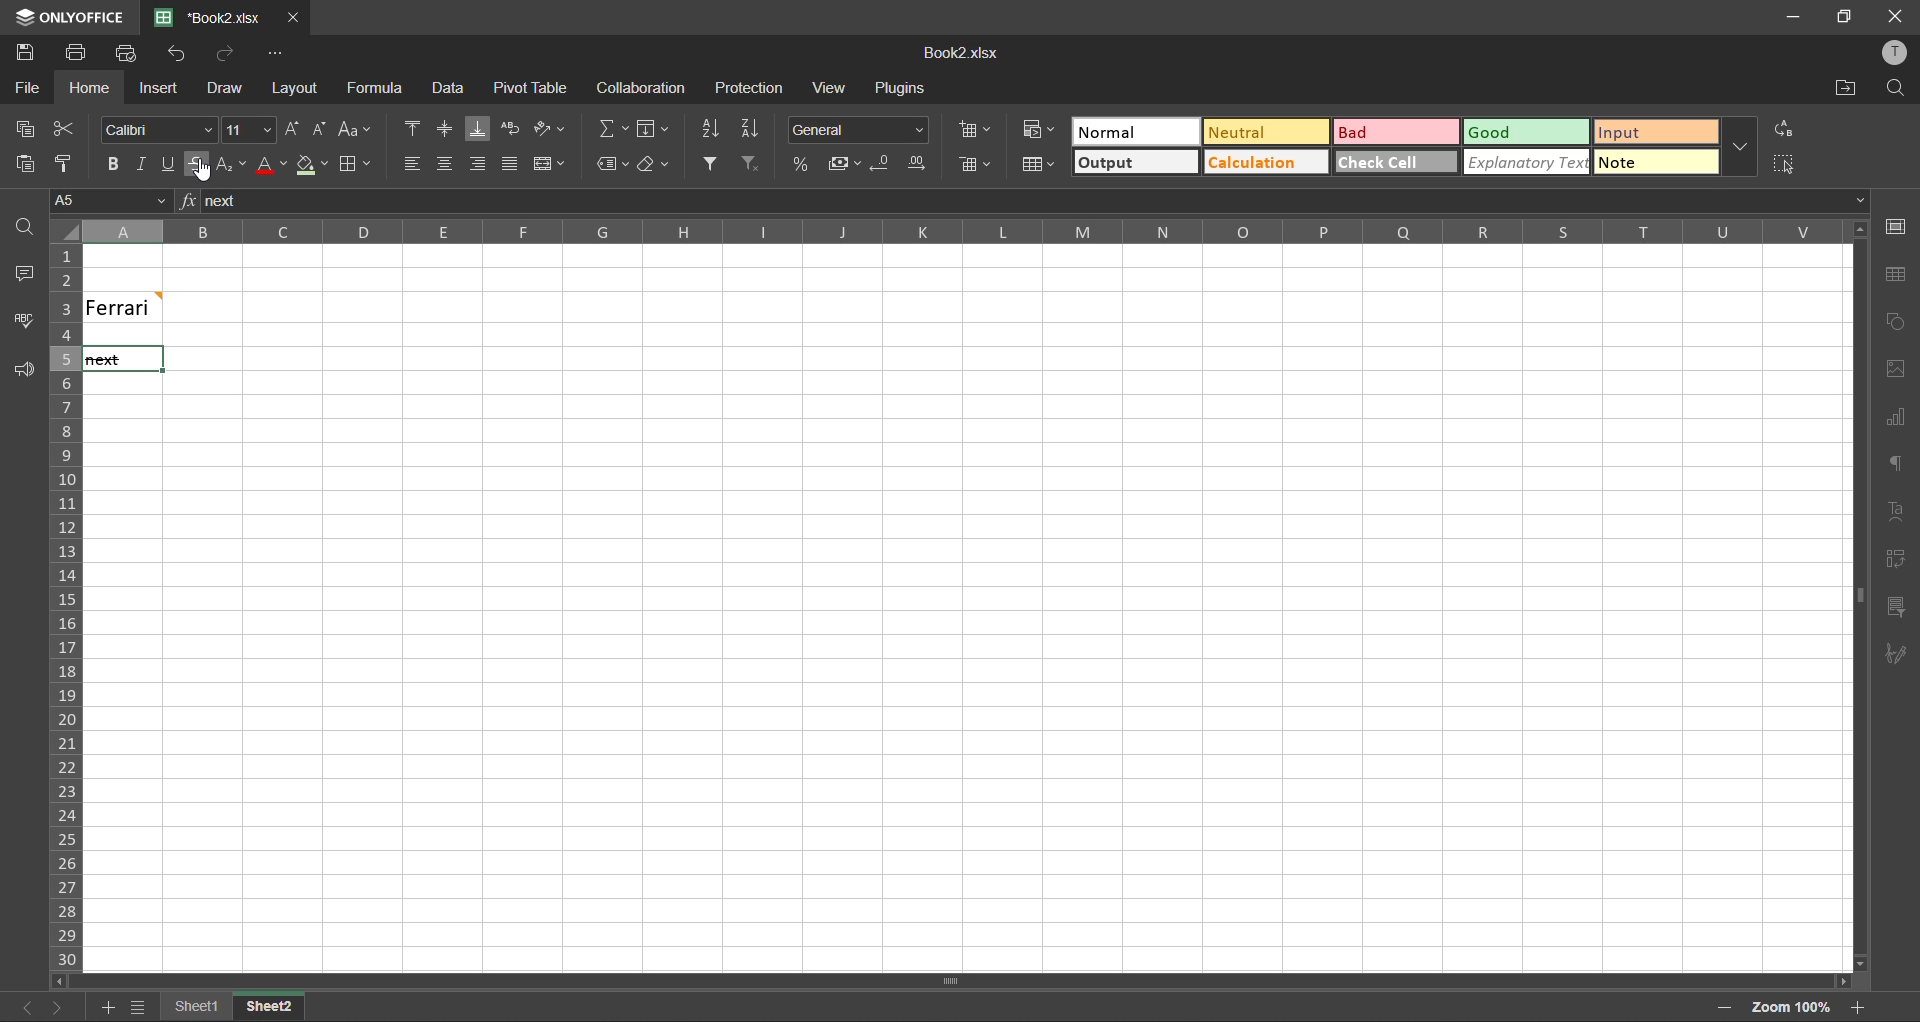 This screenshot has width=1920, height=1022. Describe the element at coordinates (109, 1007) in the screenshot. I see `add sheet` at that location.